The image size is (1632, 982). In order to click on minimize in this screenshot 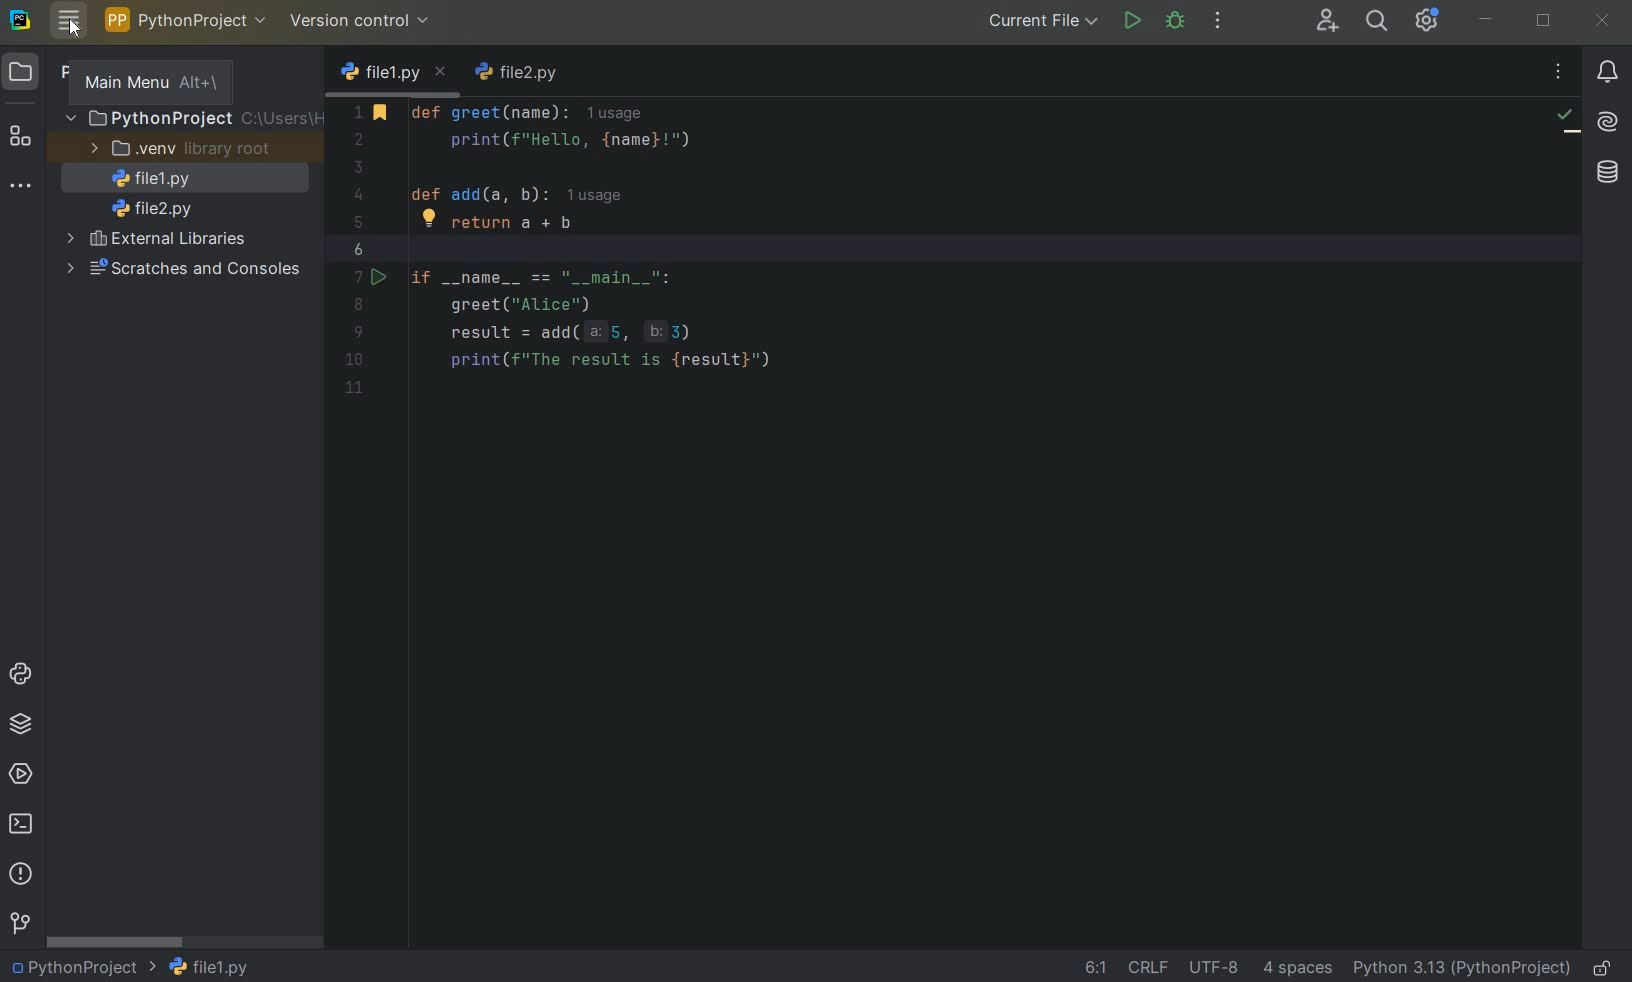, I will do `click(1486, 21)`.